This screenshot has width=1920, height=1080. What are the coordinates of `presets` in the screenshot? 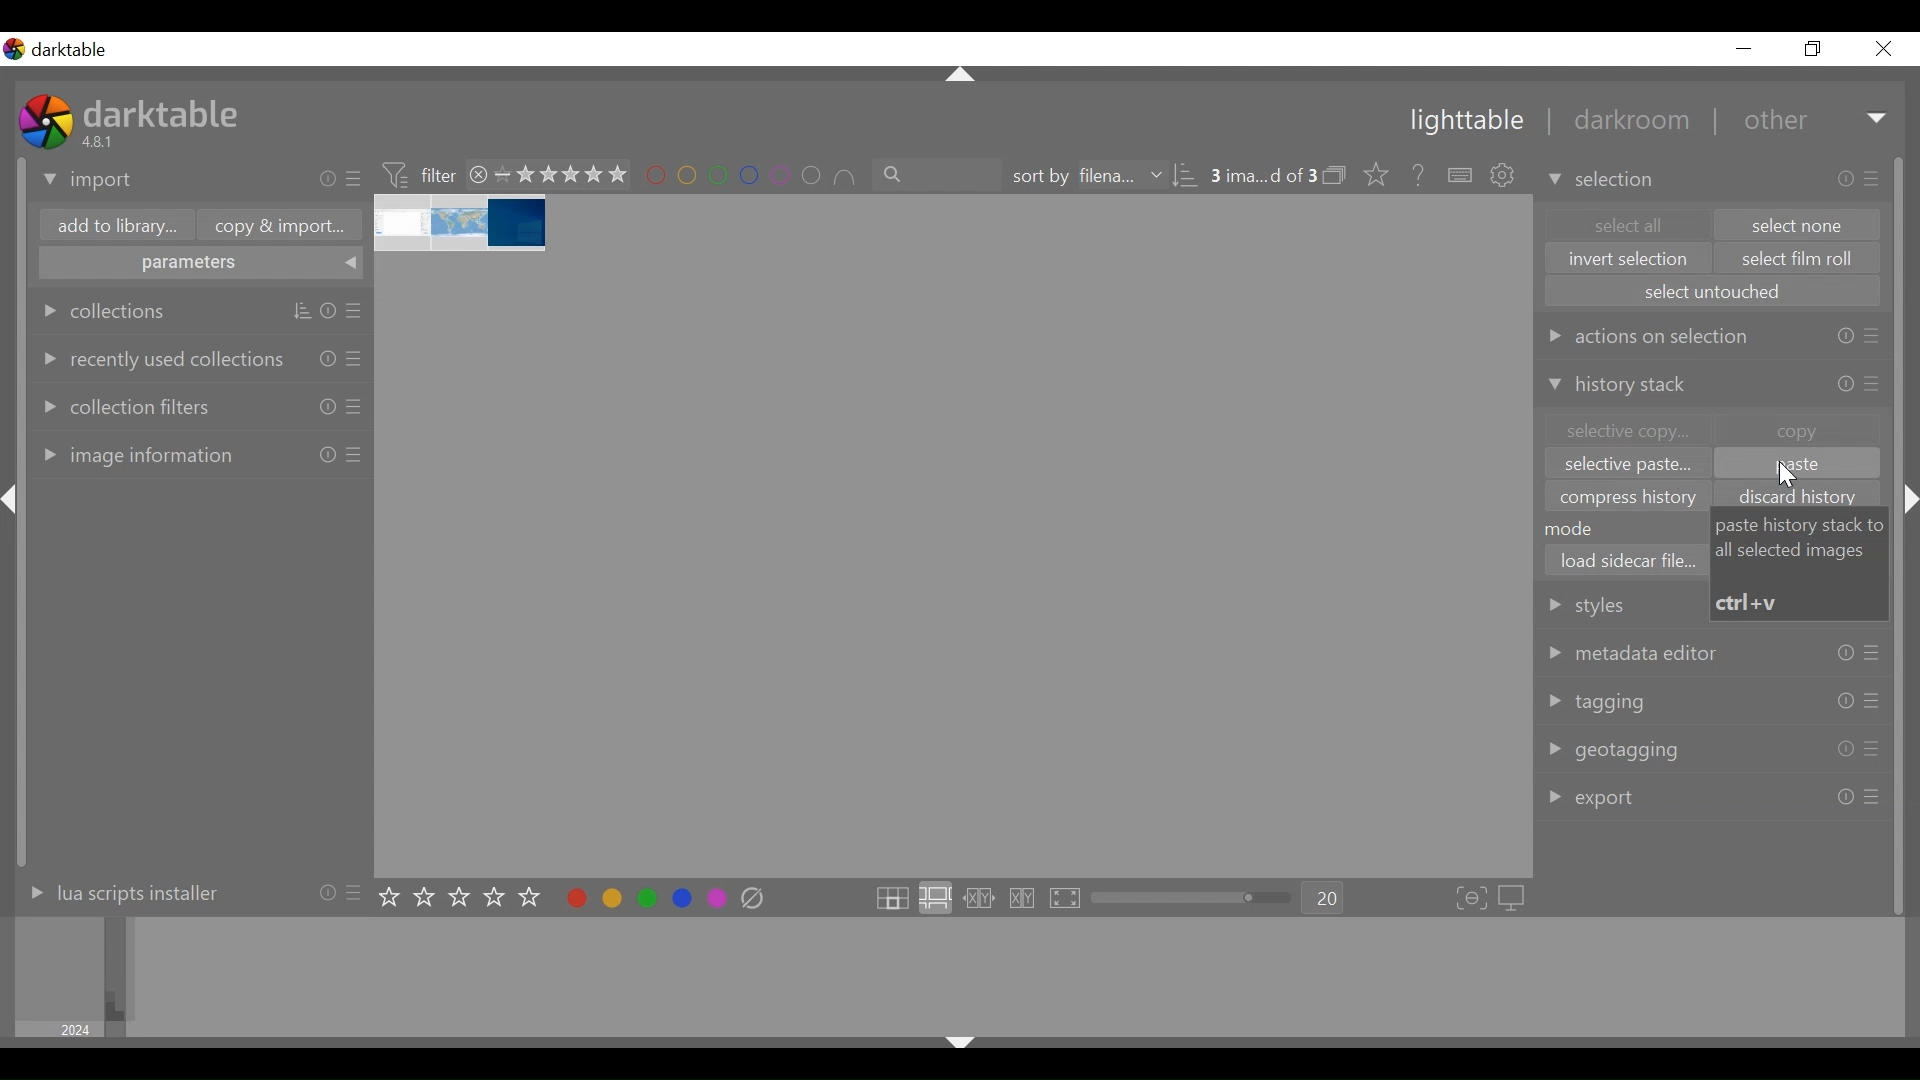 It's located at (1875, 177).